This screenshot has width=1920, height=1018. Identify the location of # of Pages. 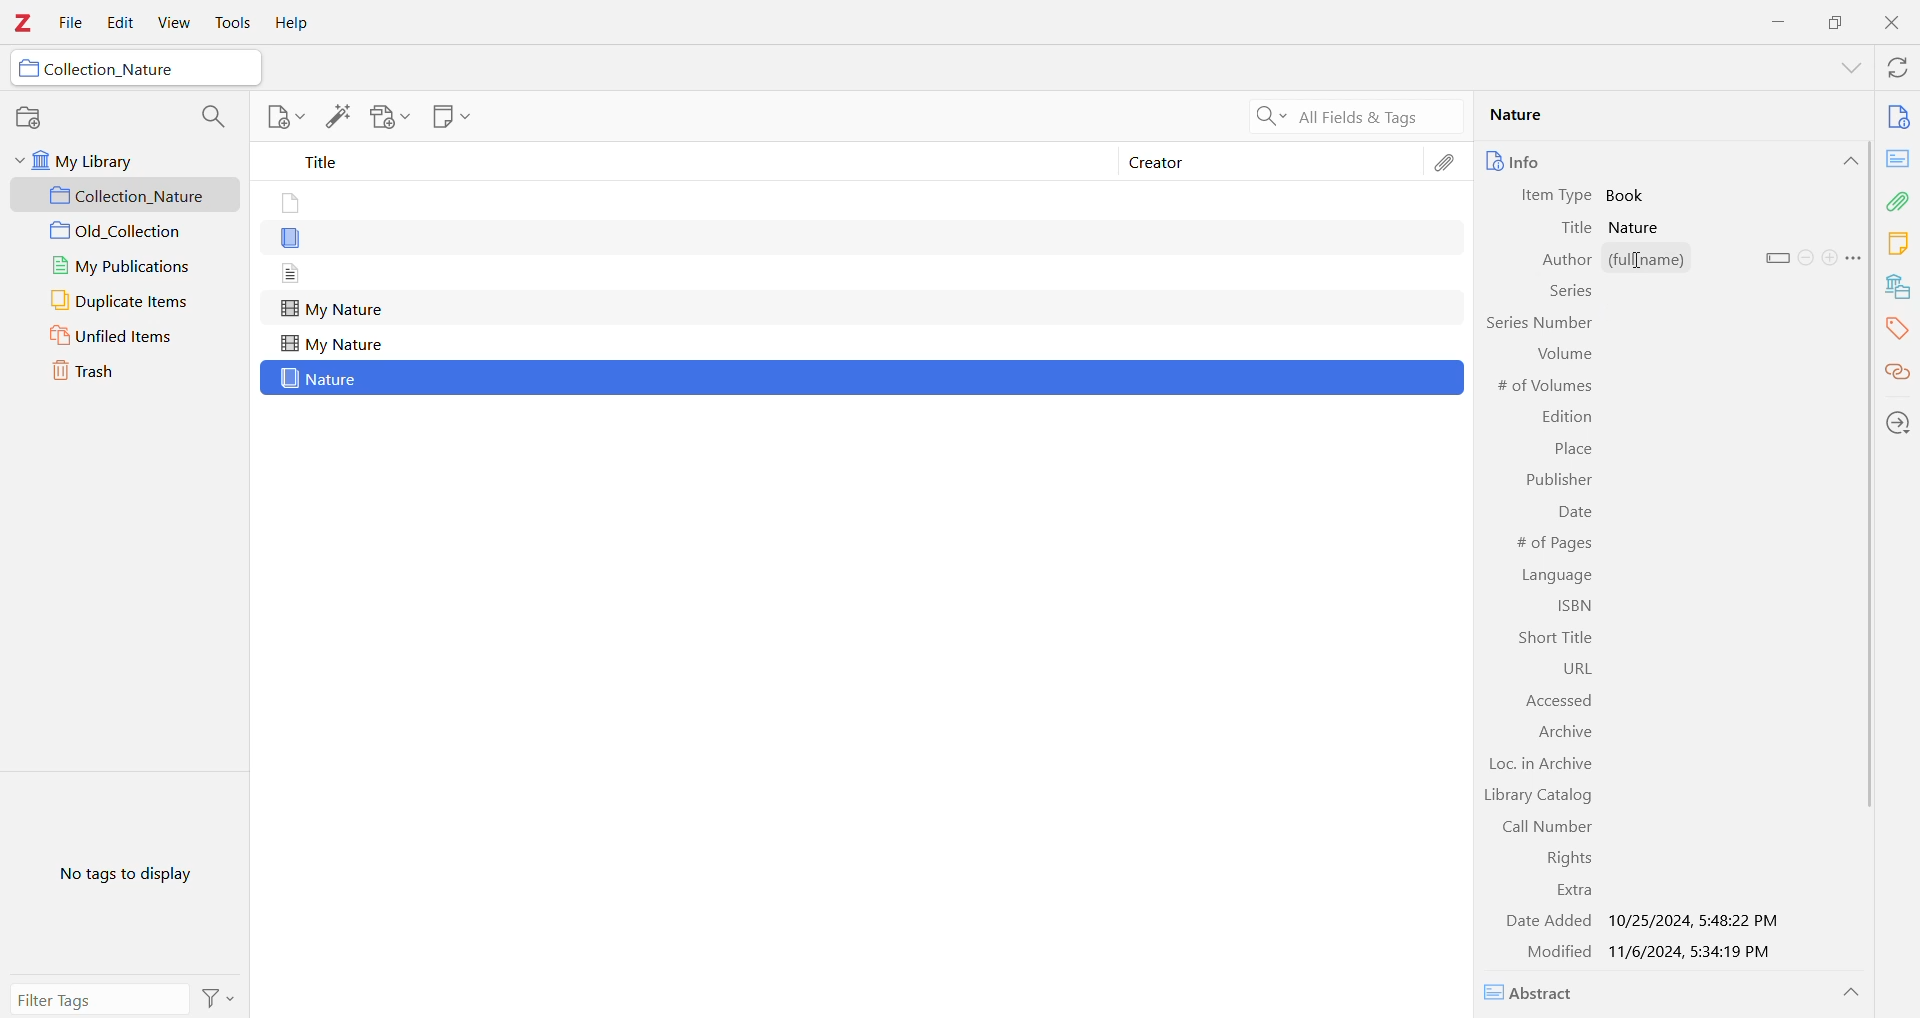
(1550, 543).